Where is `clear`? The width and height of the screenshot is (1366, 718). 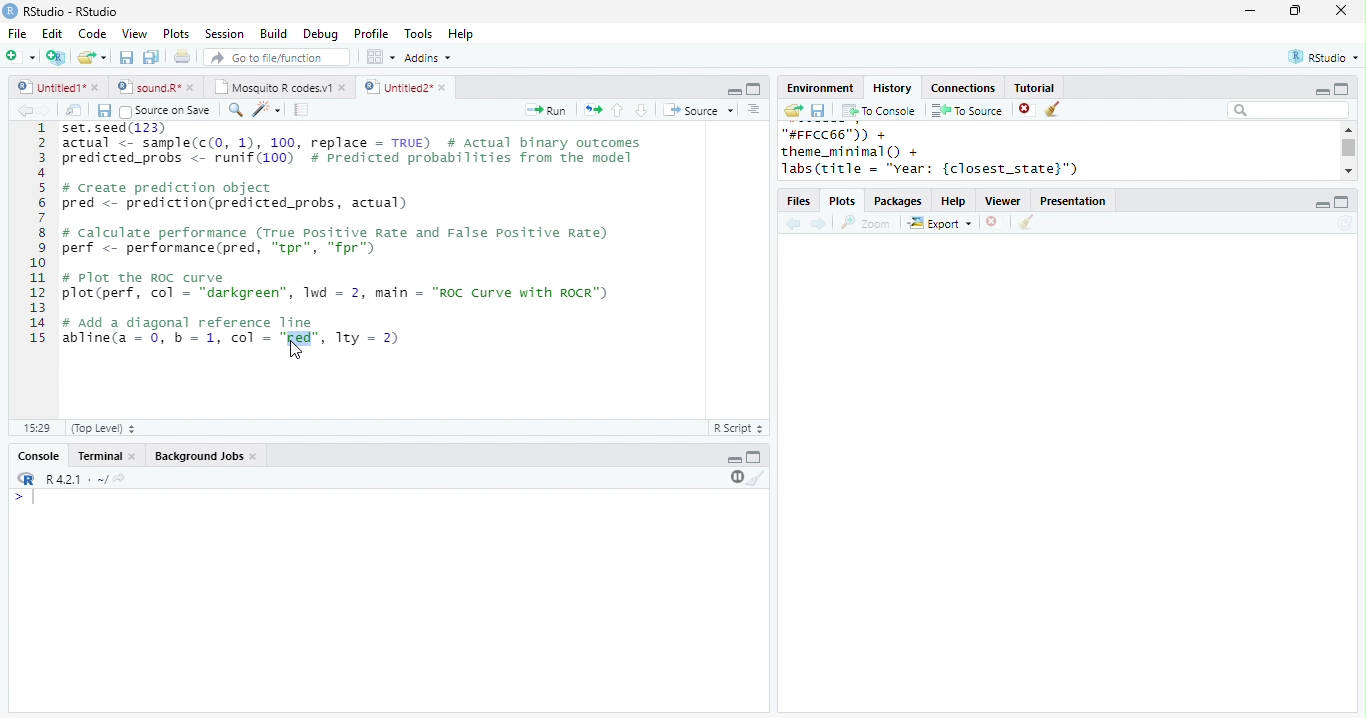
clear is located at coordinates (1026, 223).